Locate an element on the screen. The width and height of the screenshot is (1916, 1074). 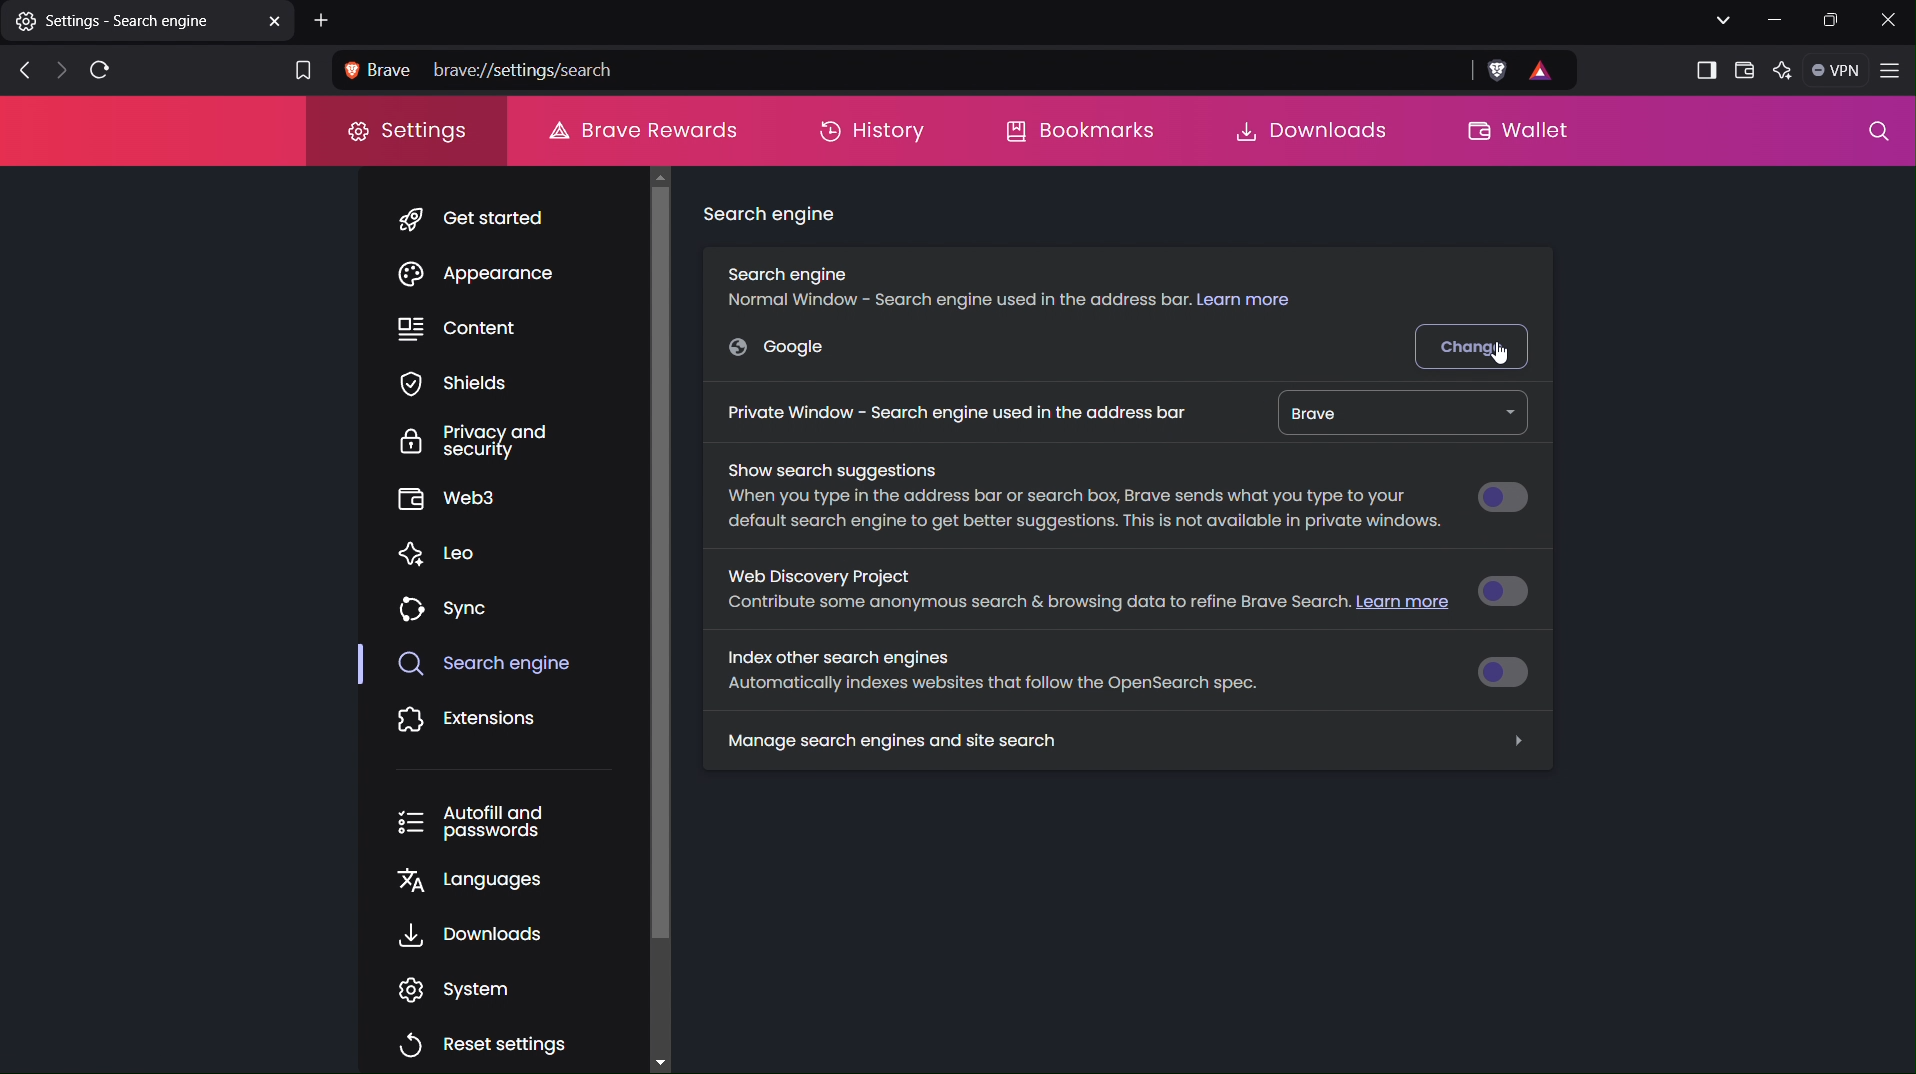
Rewards is located at coordinates (1551, 71).